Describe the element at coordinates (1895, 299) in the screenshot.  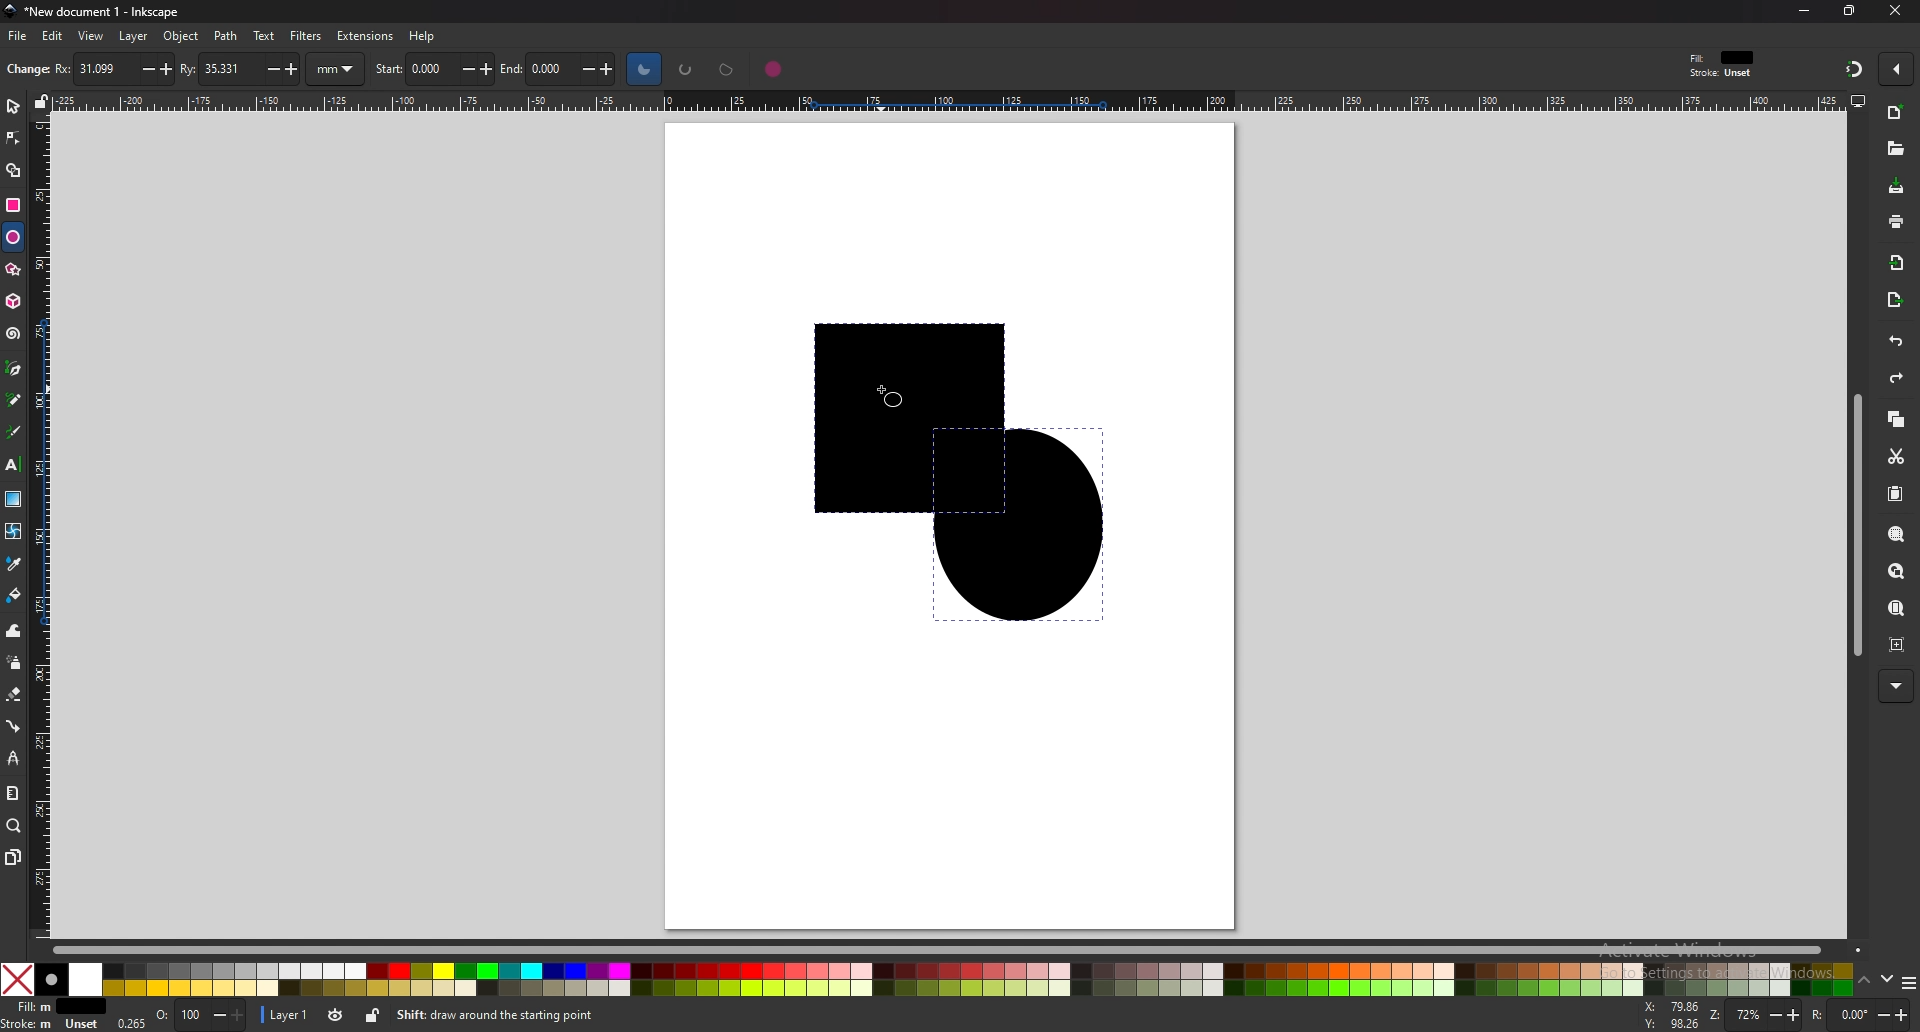
I see `export` at that location.